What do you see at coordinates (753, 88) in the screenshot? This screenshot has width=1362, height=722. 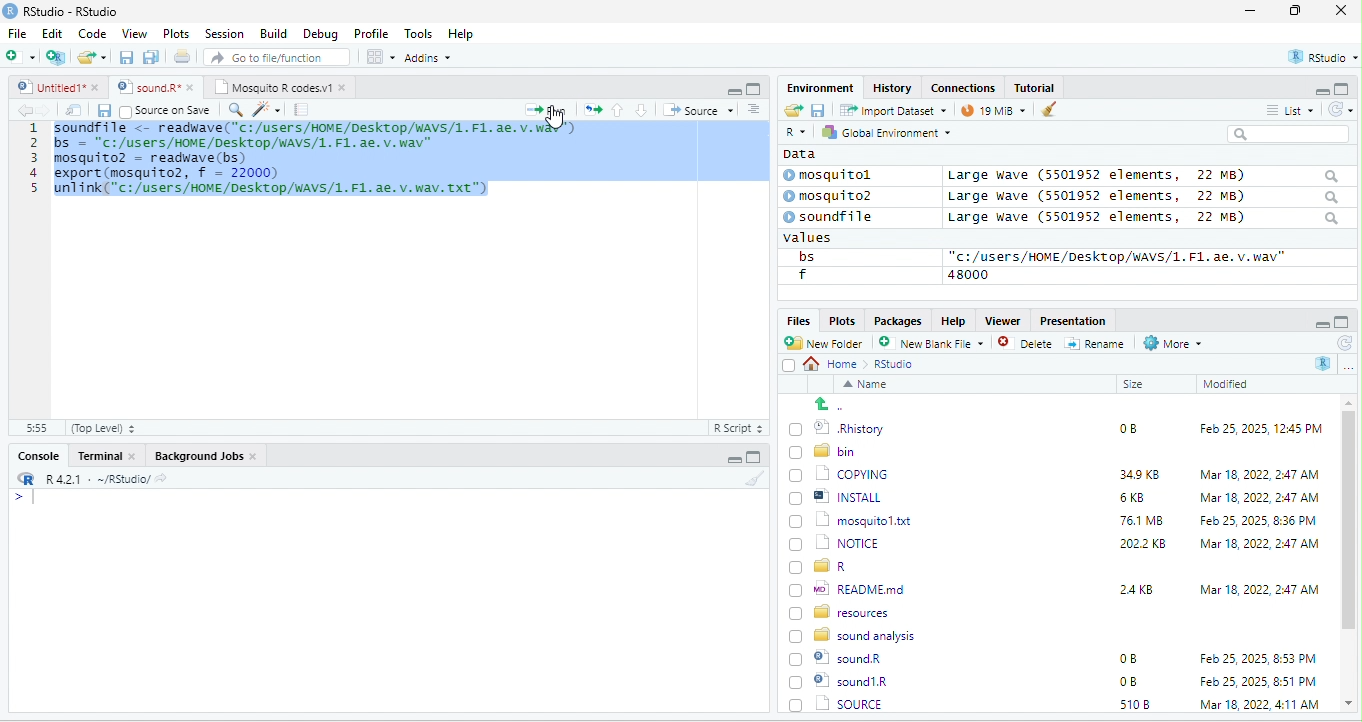 I see `maximize` at bounding box center [753, 88].